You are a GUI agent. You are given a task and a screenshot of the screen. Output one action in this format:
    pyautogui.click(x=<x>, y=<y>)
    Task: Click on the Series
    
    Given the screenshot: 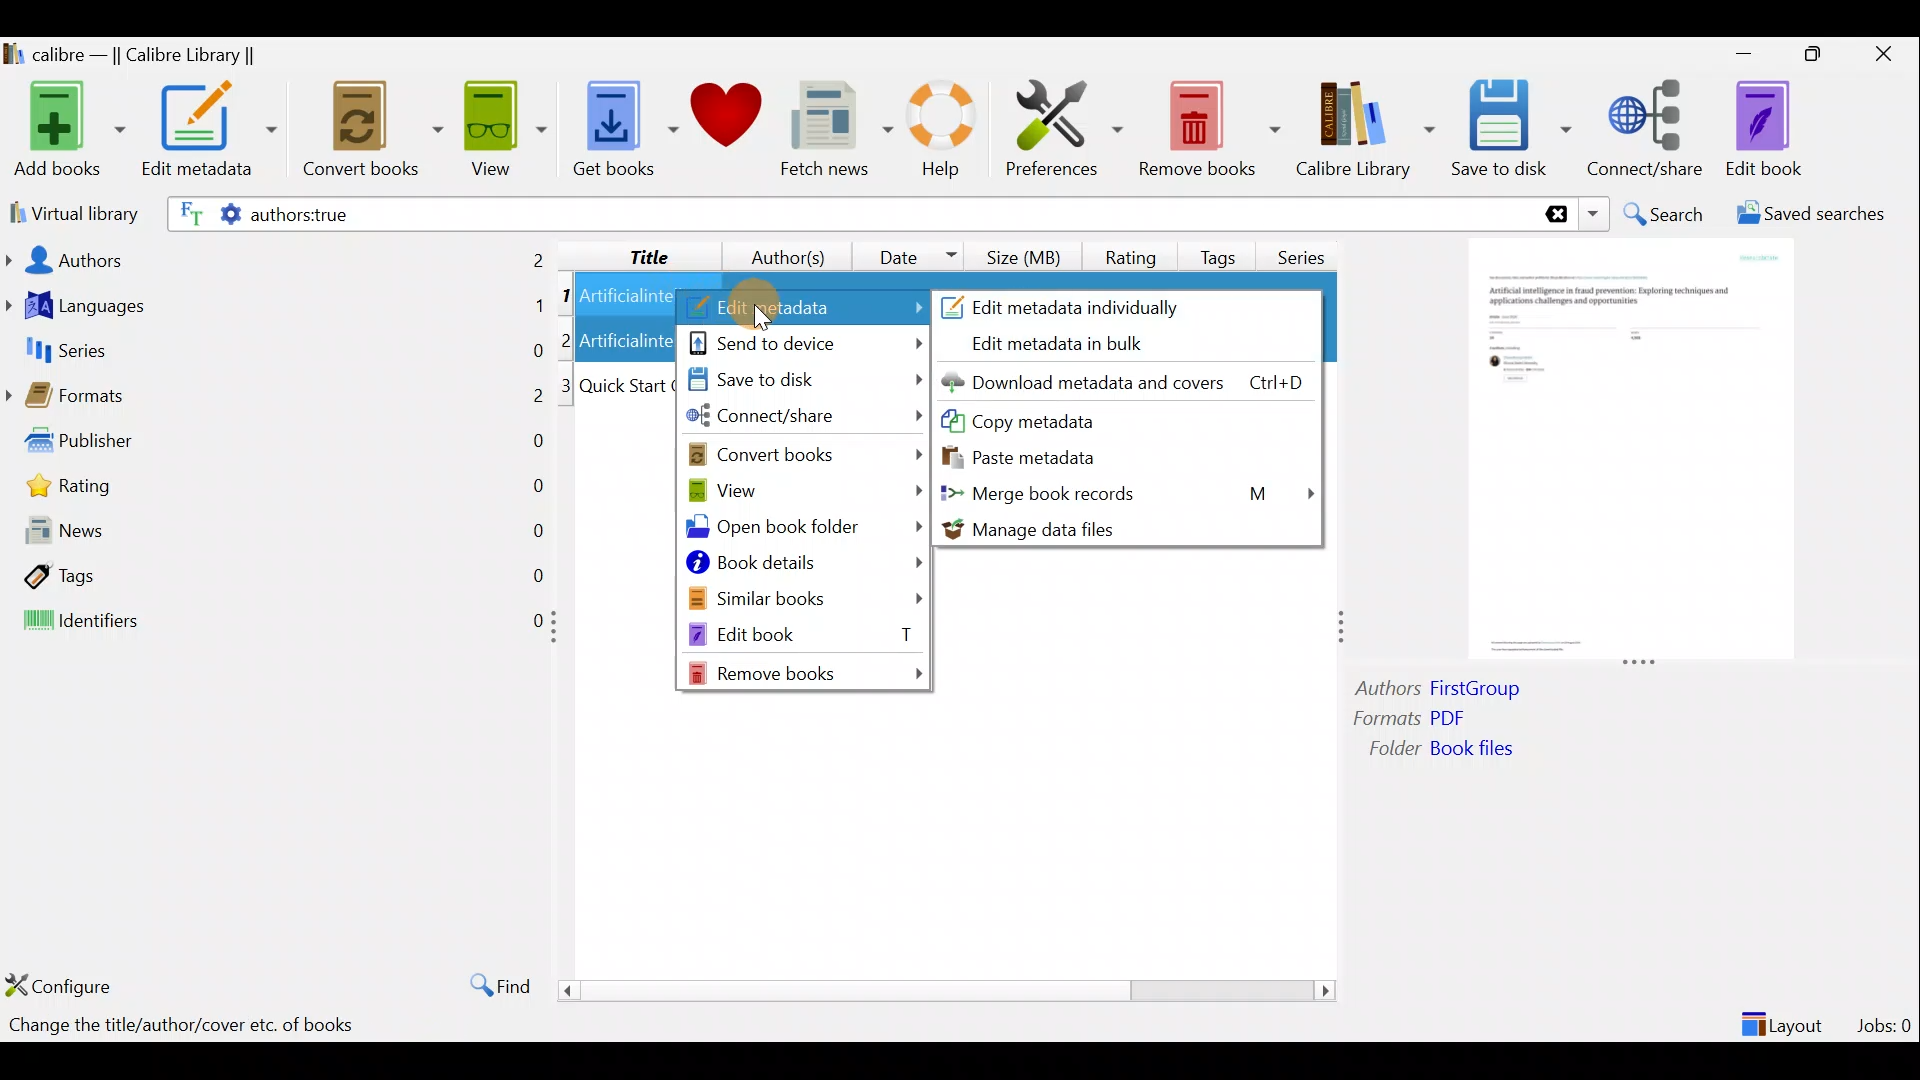 What is the action you would take?
    pyautogui.click(x=1308, y=250)
    